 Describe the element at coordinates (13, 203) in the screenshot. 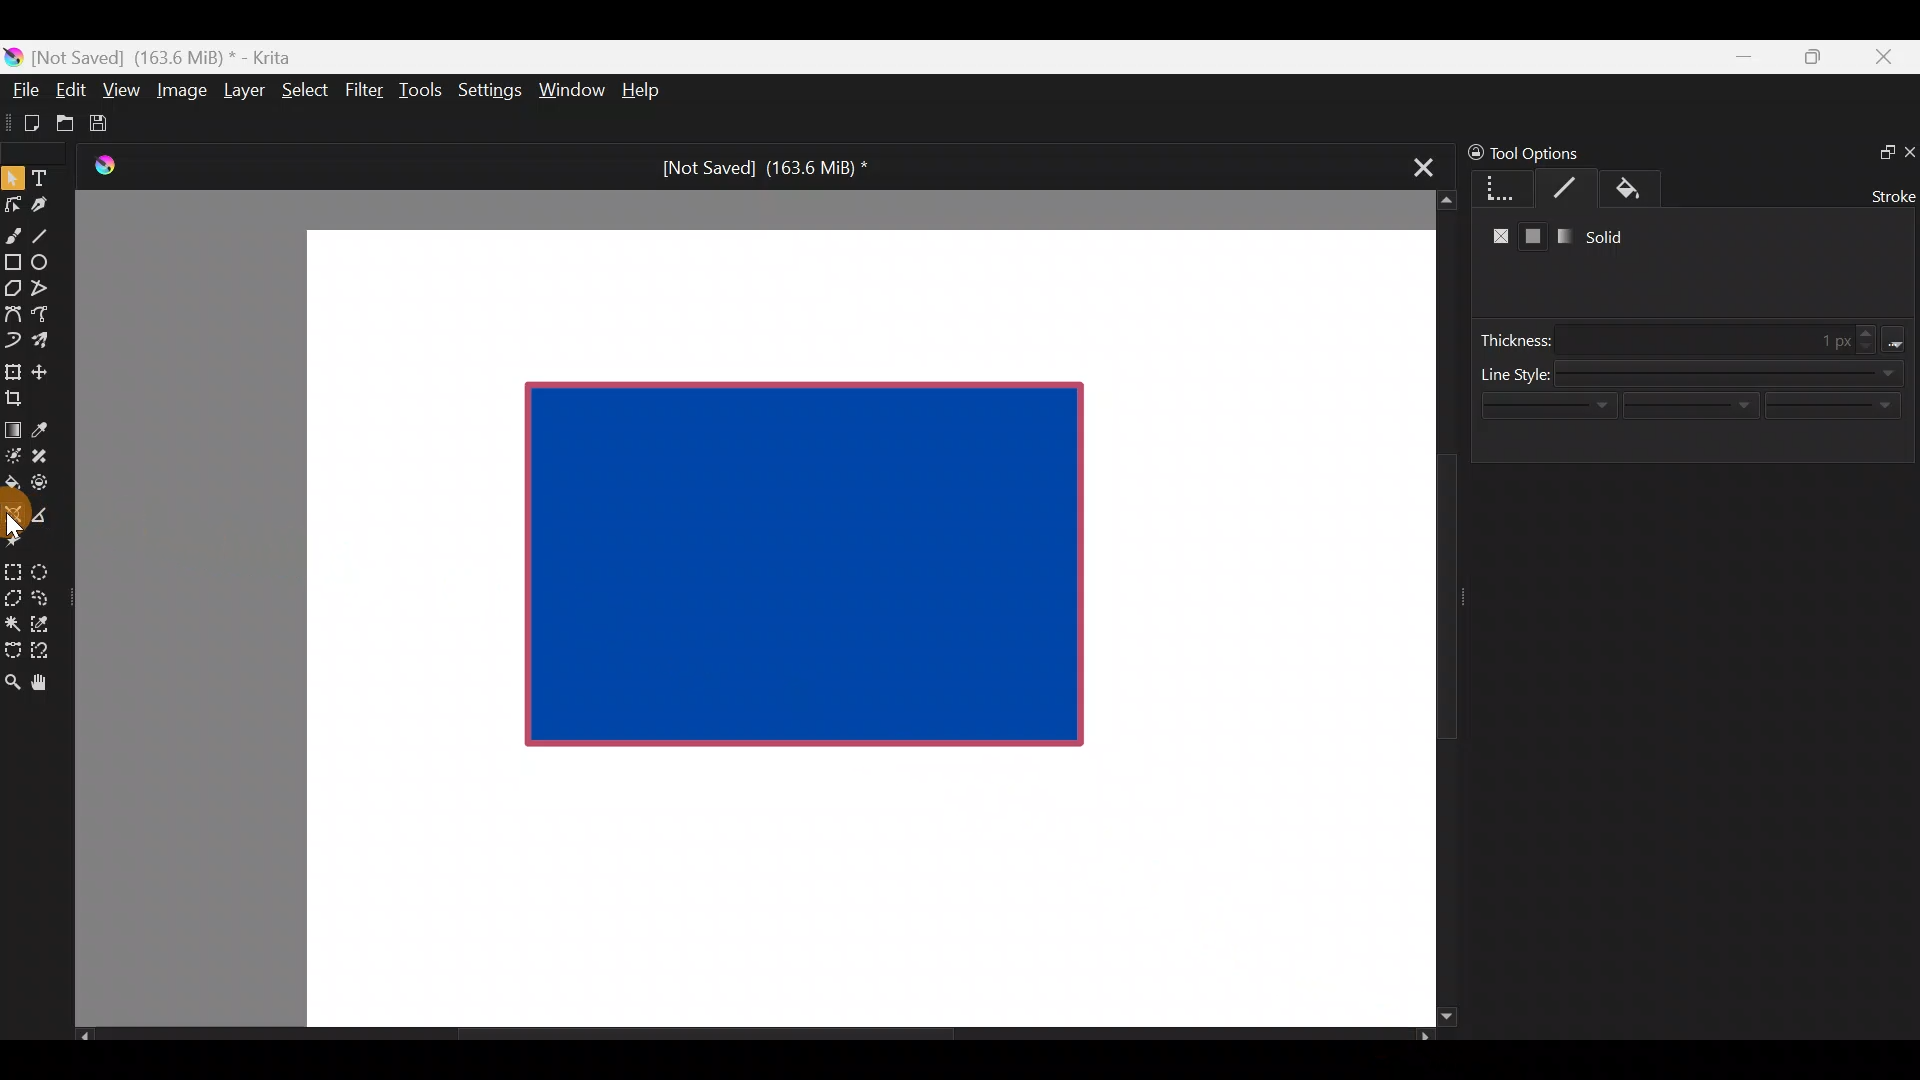

I see `Edit shapes tool` at that location.